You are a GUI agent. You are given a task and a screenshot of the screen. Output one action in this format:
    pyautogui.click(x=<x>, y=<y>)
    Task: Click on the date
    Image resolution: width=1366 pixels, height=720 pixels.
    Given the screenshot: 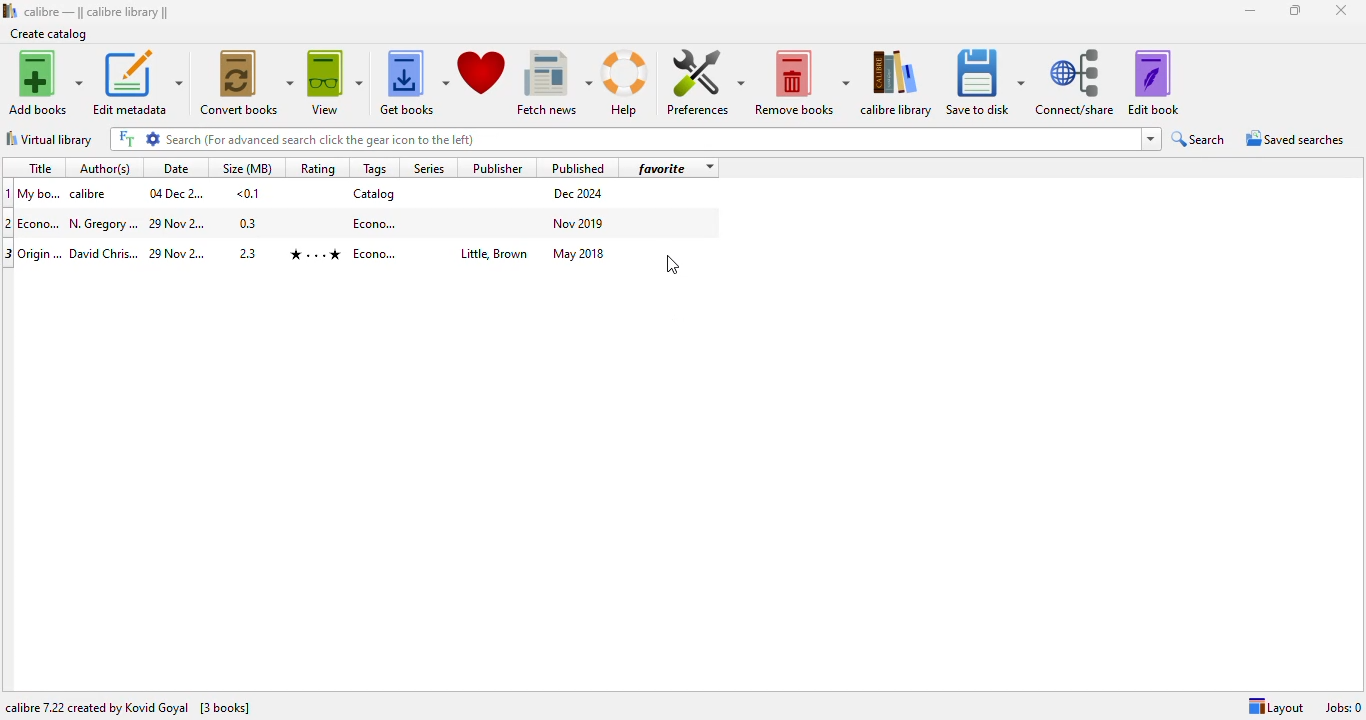 What is the action you would take?
    pyautogui.click(x=178, y=225)
    